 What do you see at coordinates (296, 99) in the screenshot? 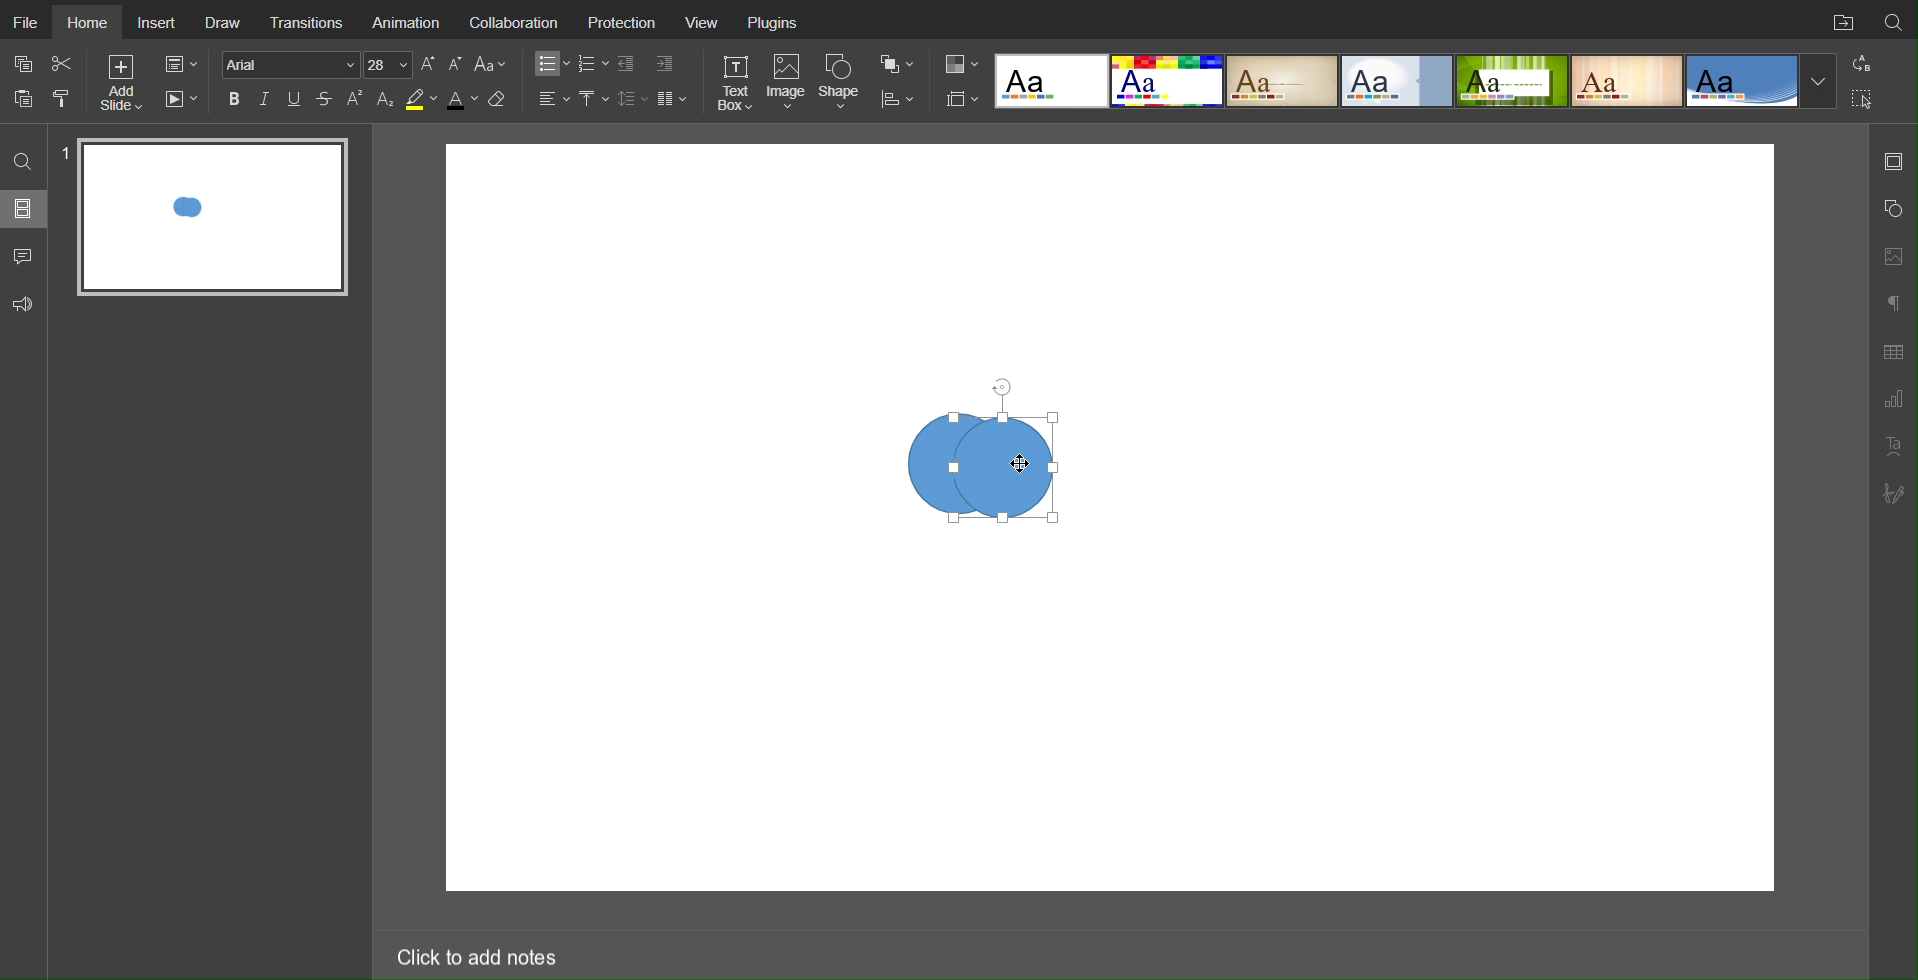
I see `Underline` at bounding box center [296, 99].